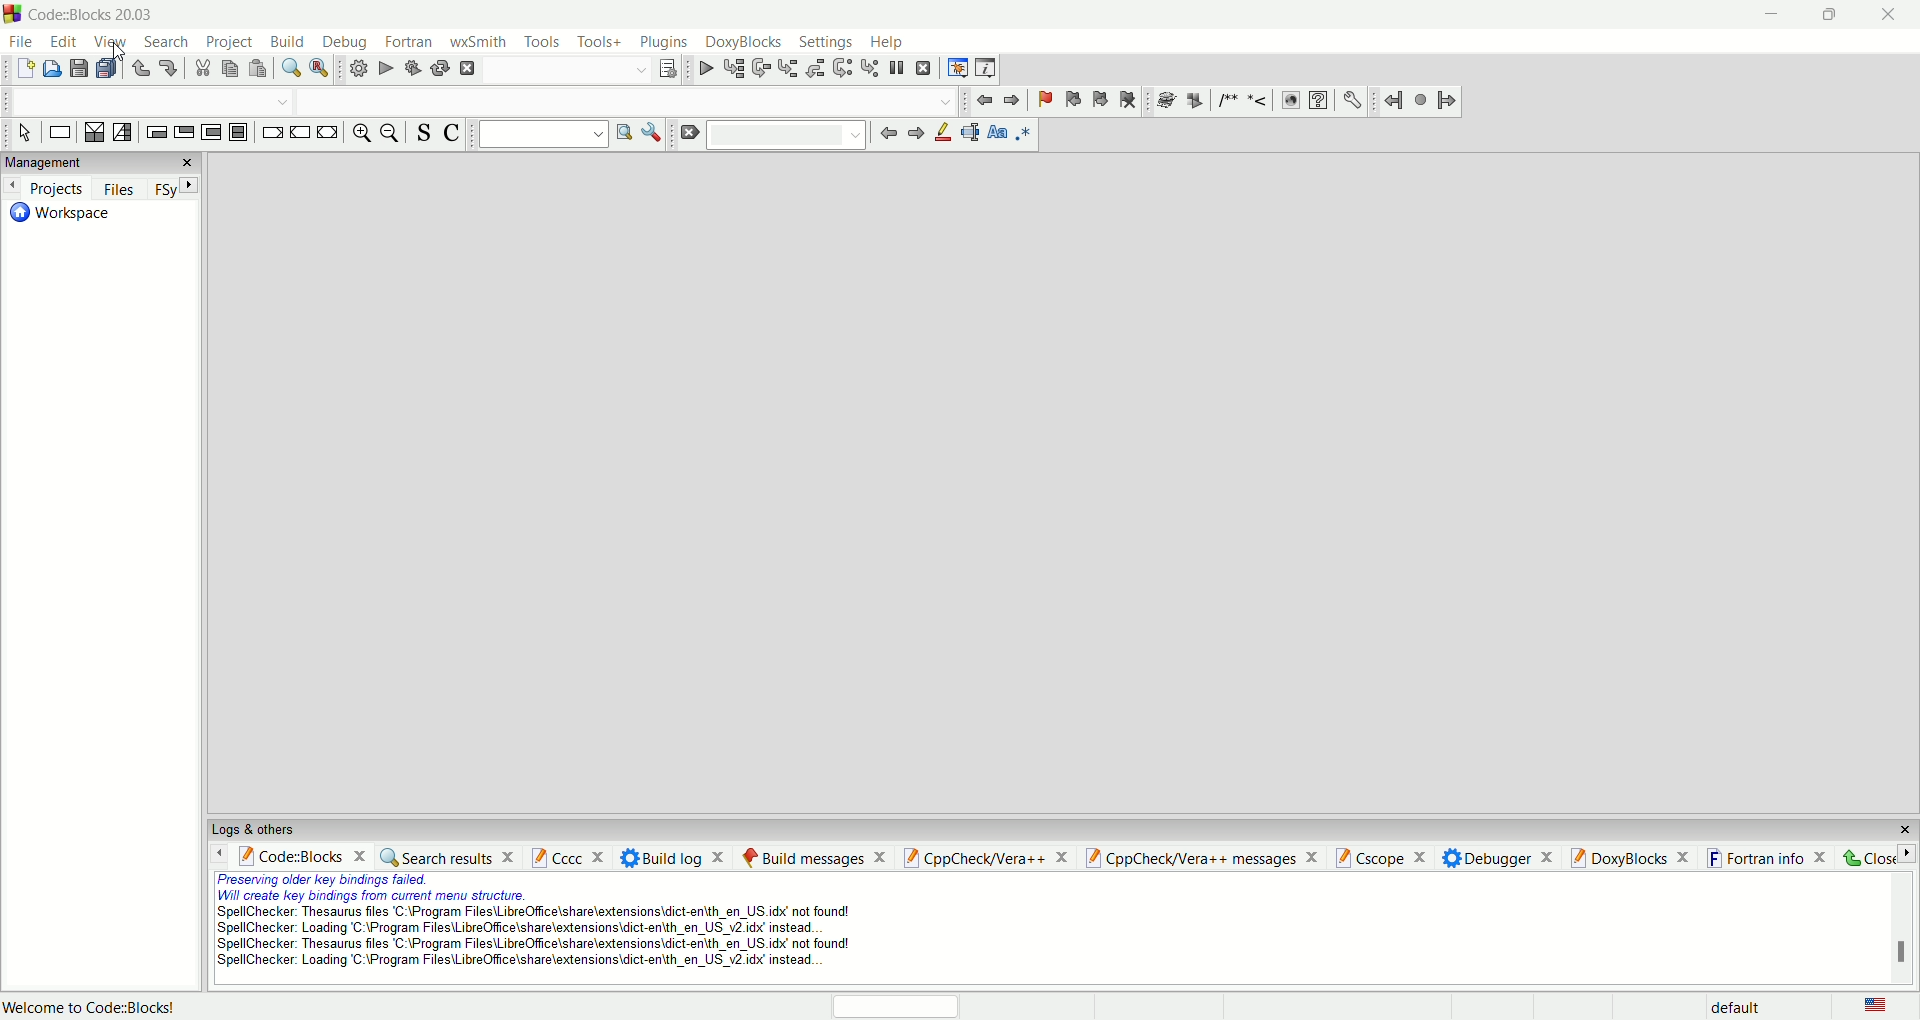  What do you see at coordinates (789, 71) in the screenshot?
I see `step into` at bounding box center [789, 71].